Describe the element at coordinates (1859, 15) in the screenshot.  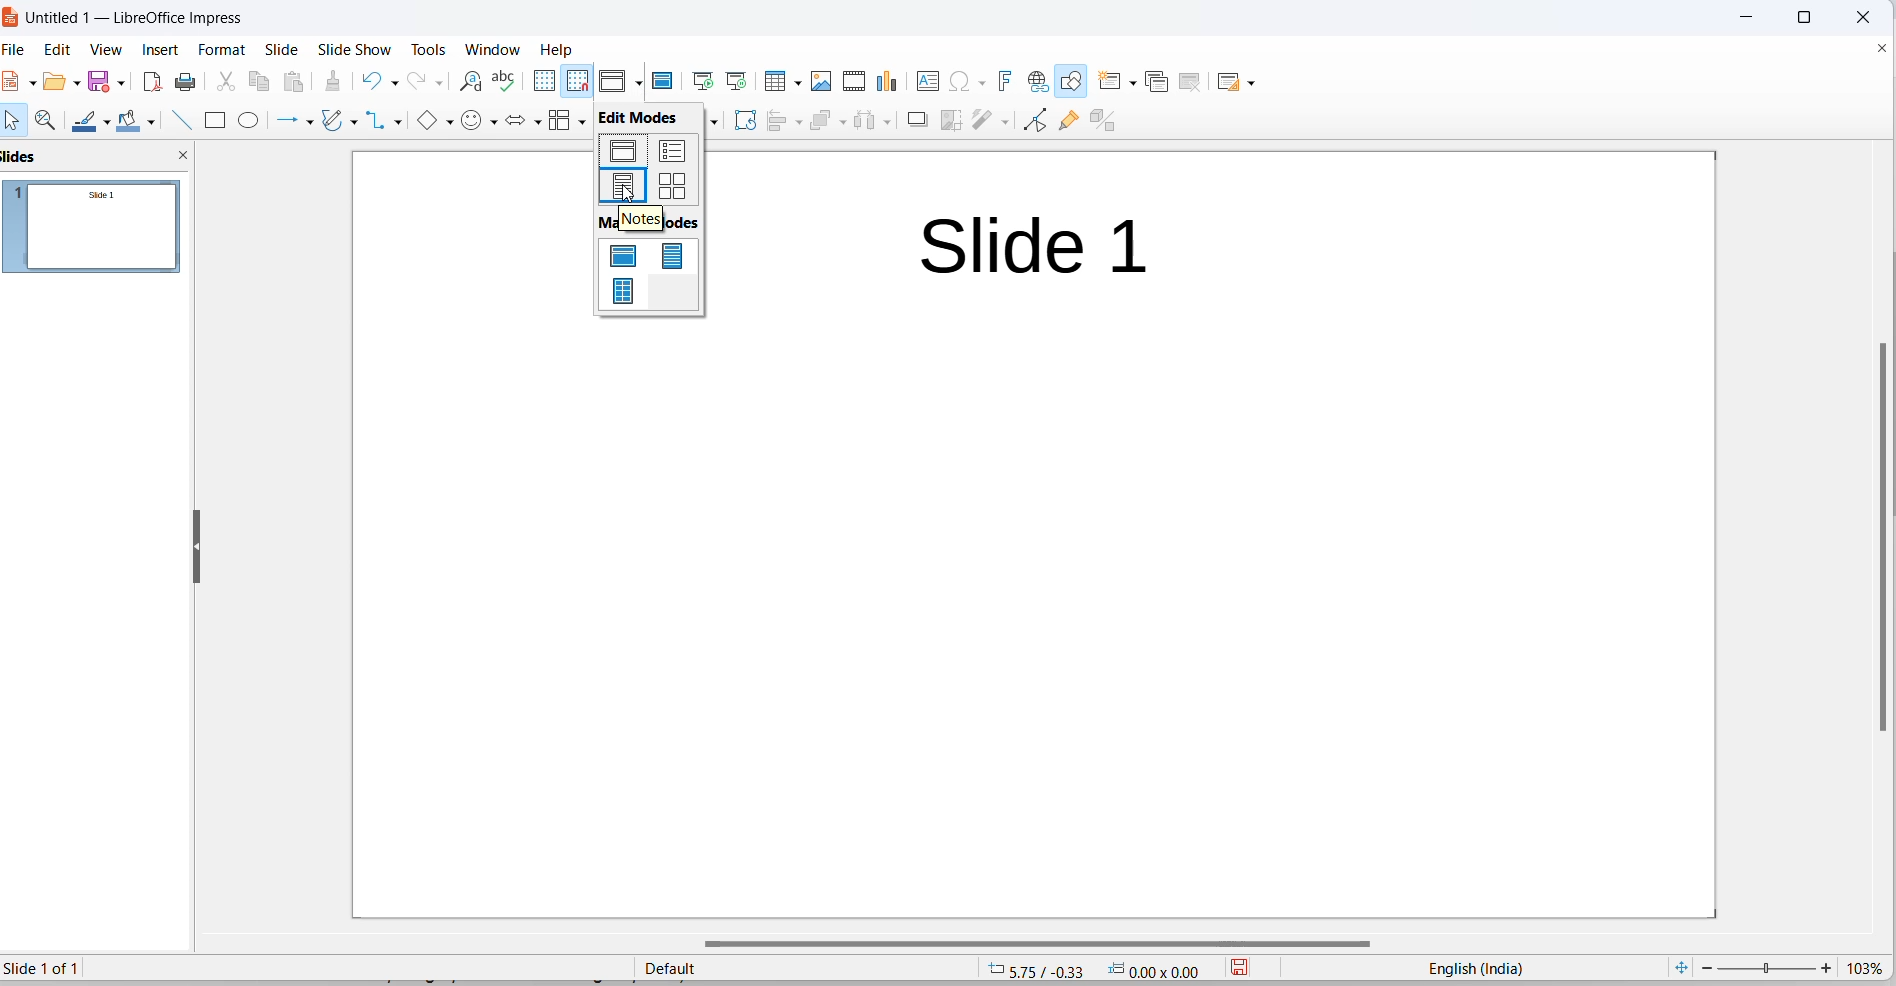
I see `close` at that location.